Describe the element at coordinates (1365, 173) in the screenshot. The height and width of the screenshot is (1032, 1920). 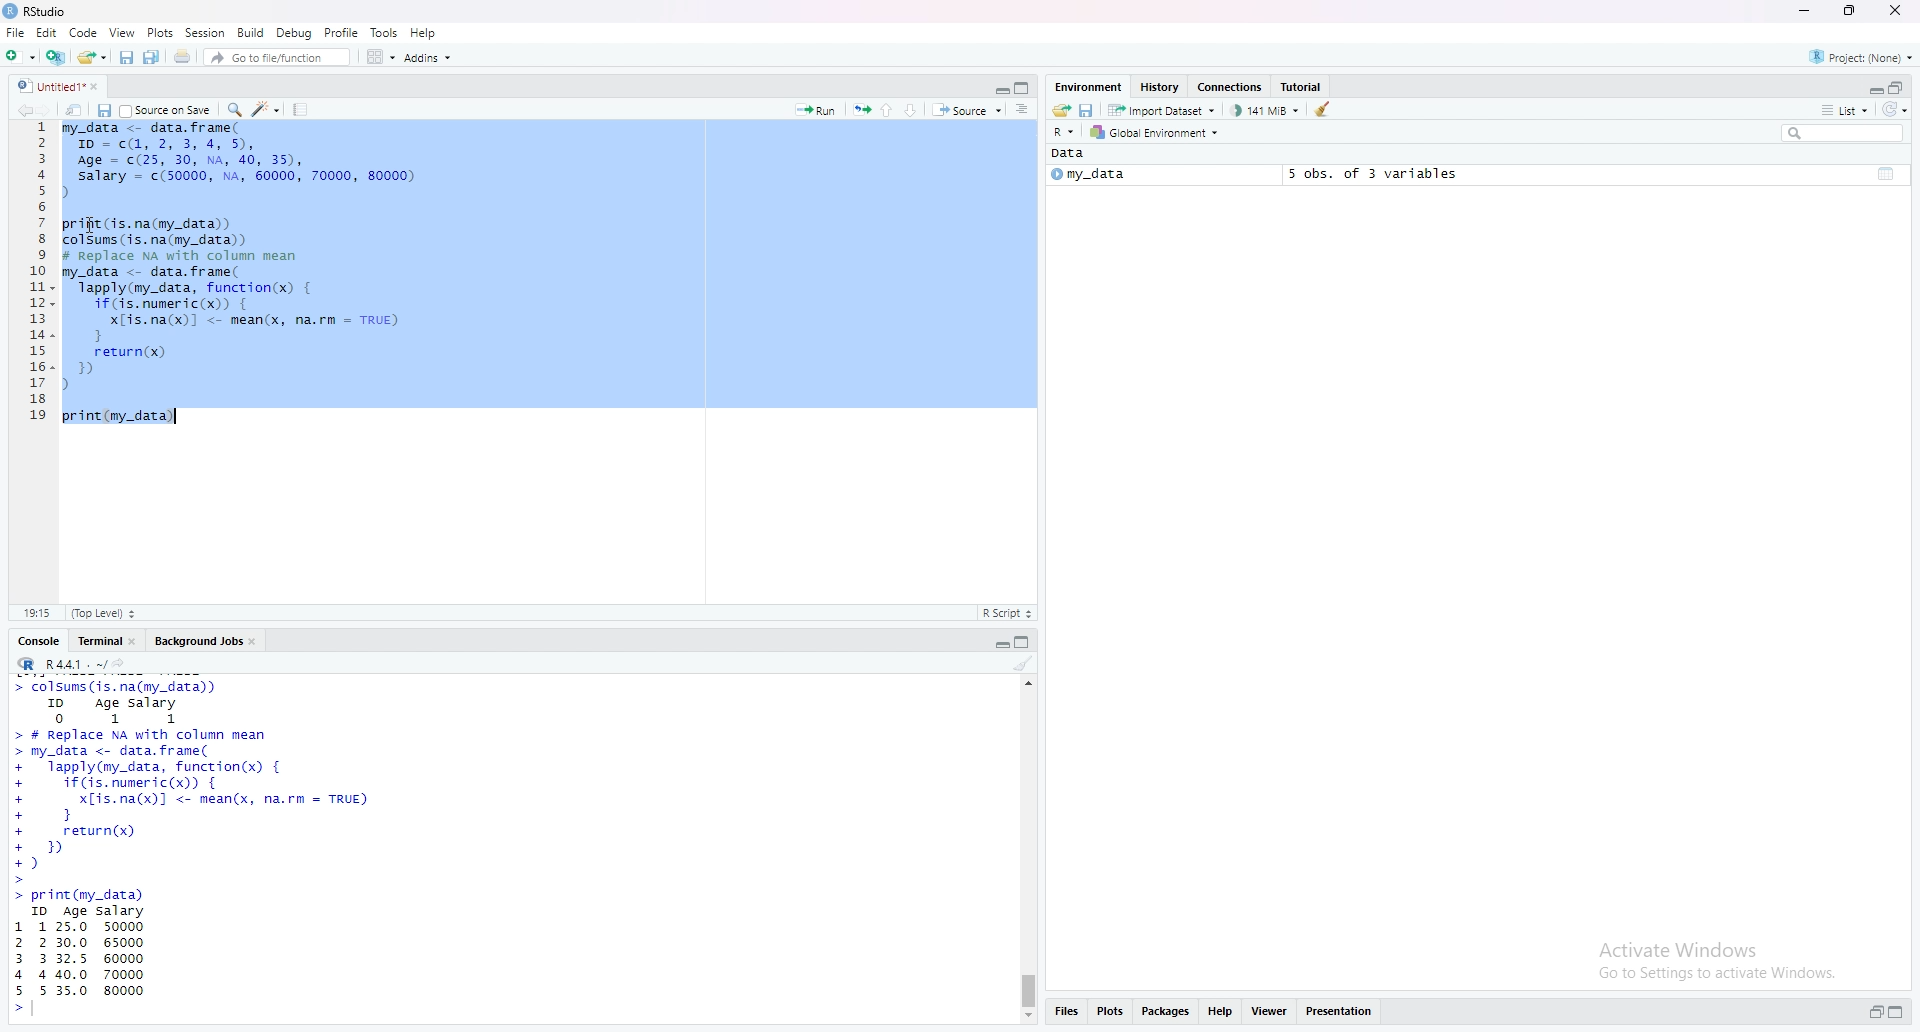
I see `5 obs, of 3 variables` at that location.